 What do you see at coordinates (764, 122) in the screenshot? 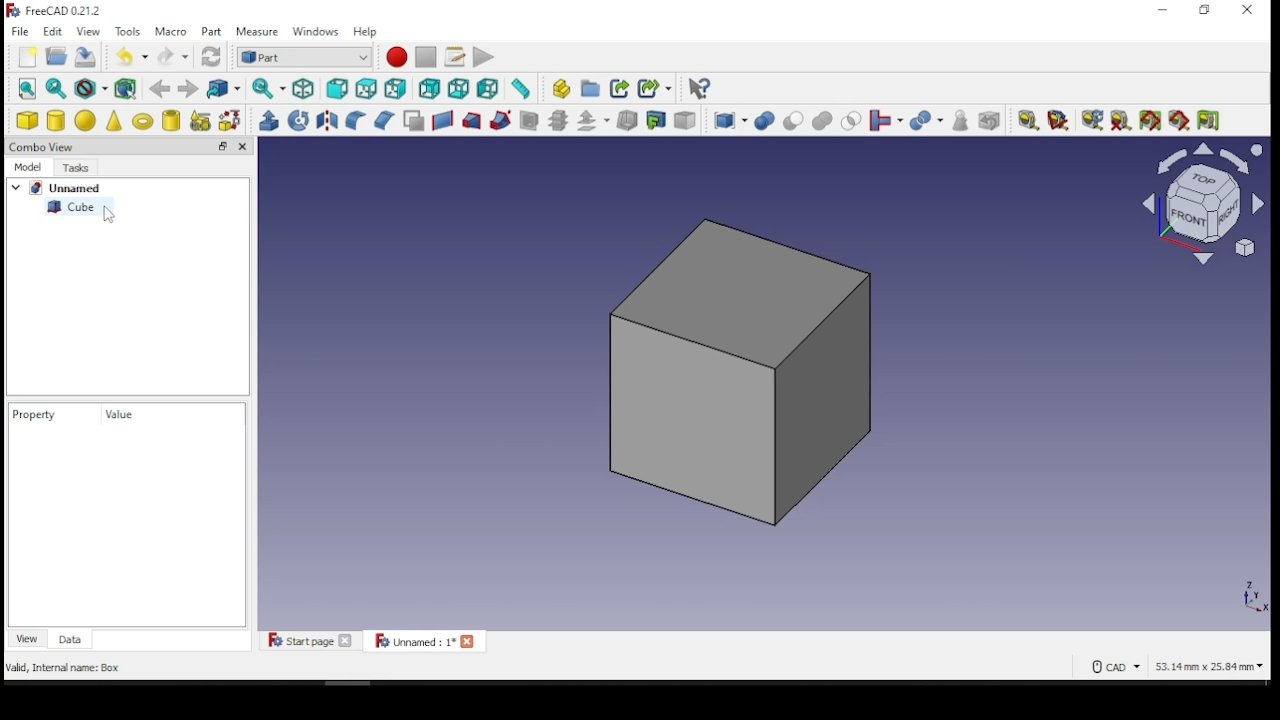
I see `boolean` at bounding box center [764, 122].